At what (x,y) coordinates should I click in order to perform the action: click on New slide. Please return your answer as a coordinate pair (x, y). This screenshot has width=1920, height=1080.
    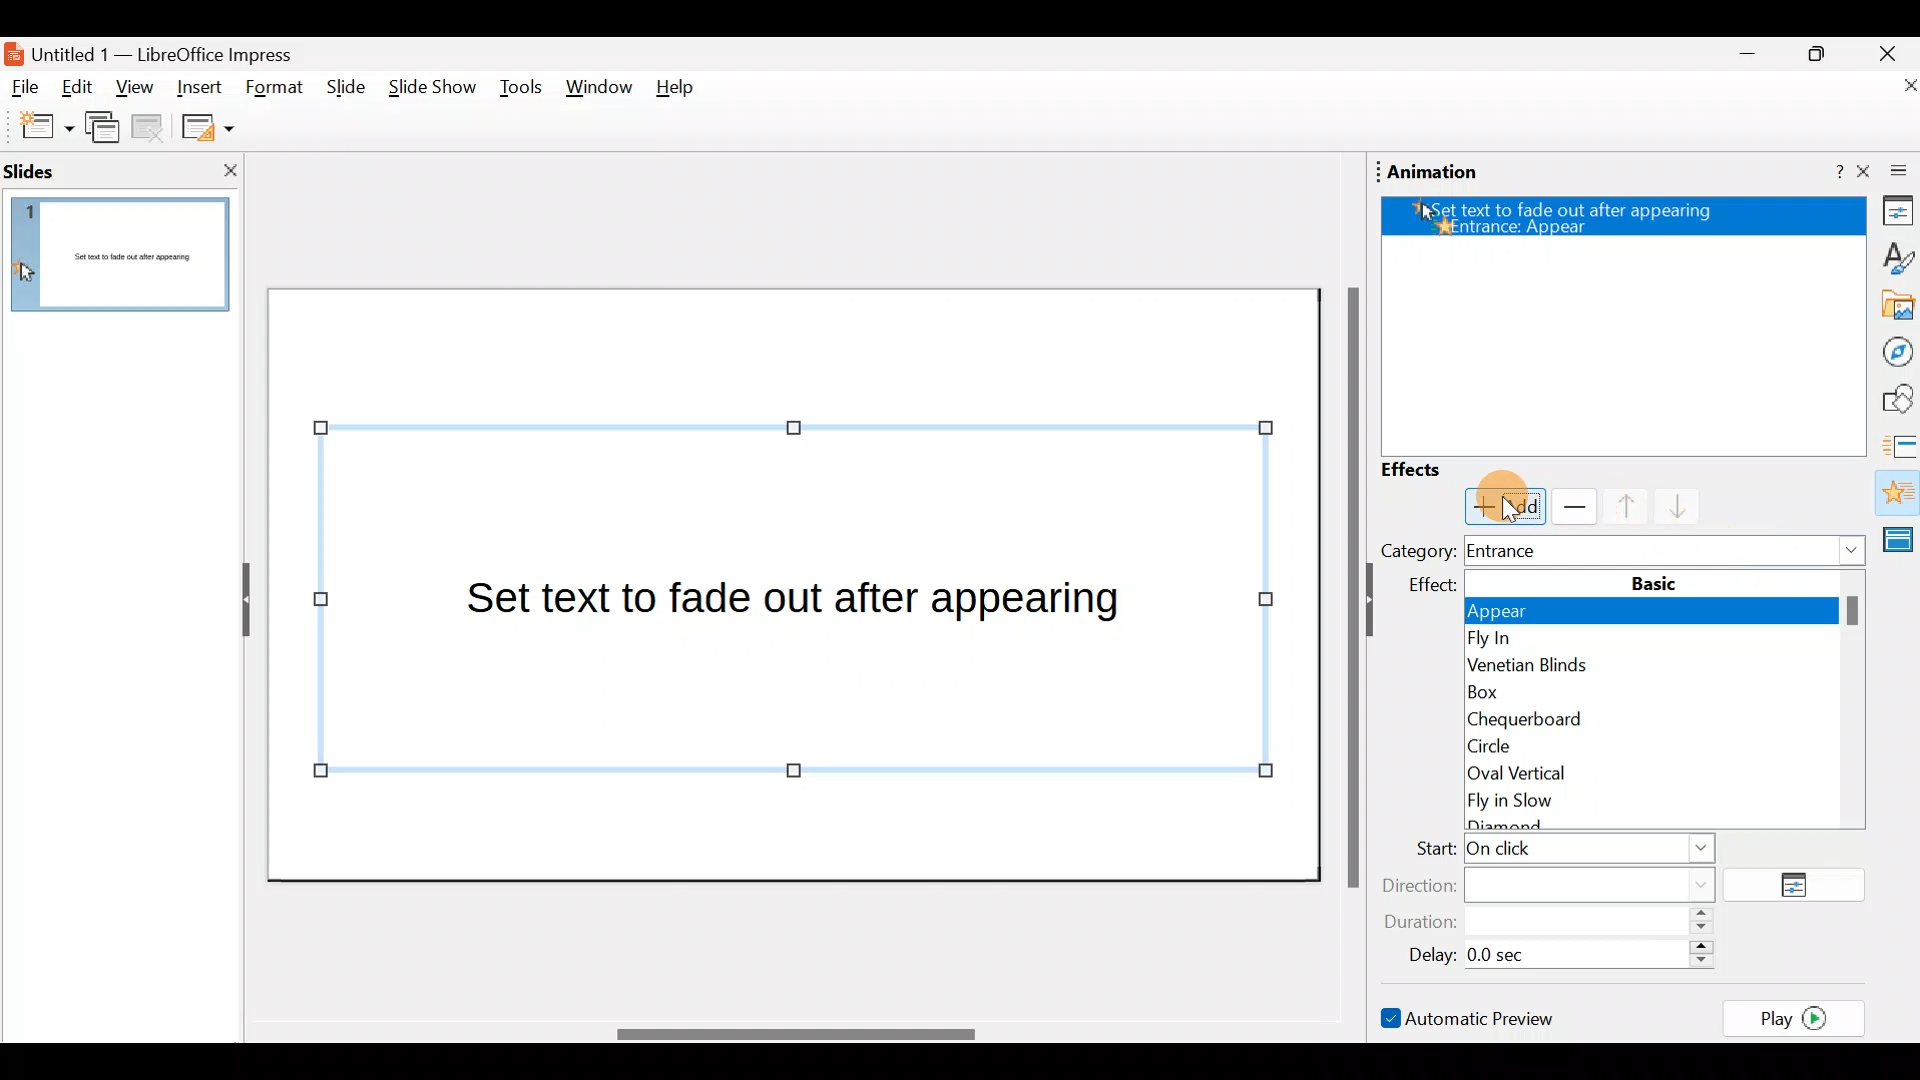
    Looking at the image, I should click on (37, 127).